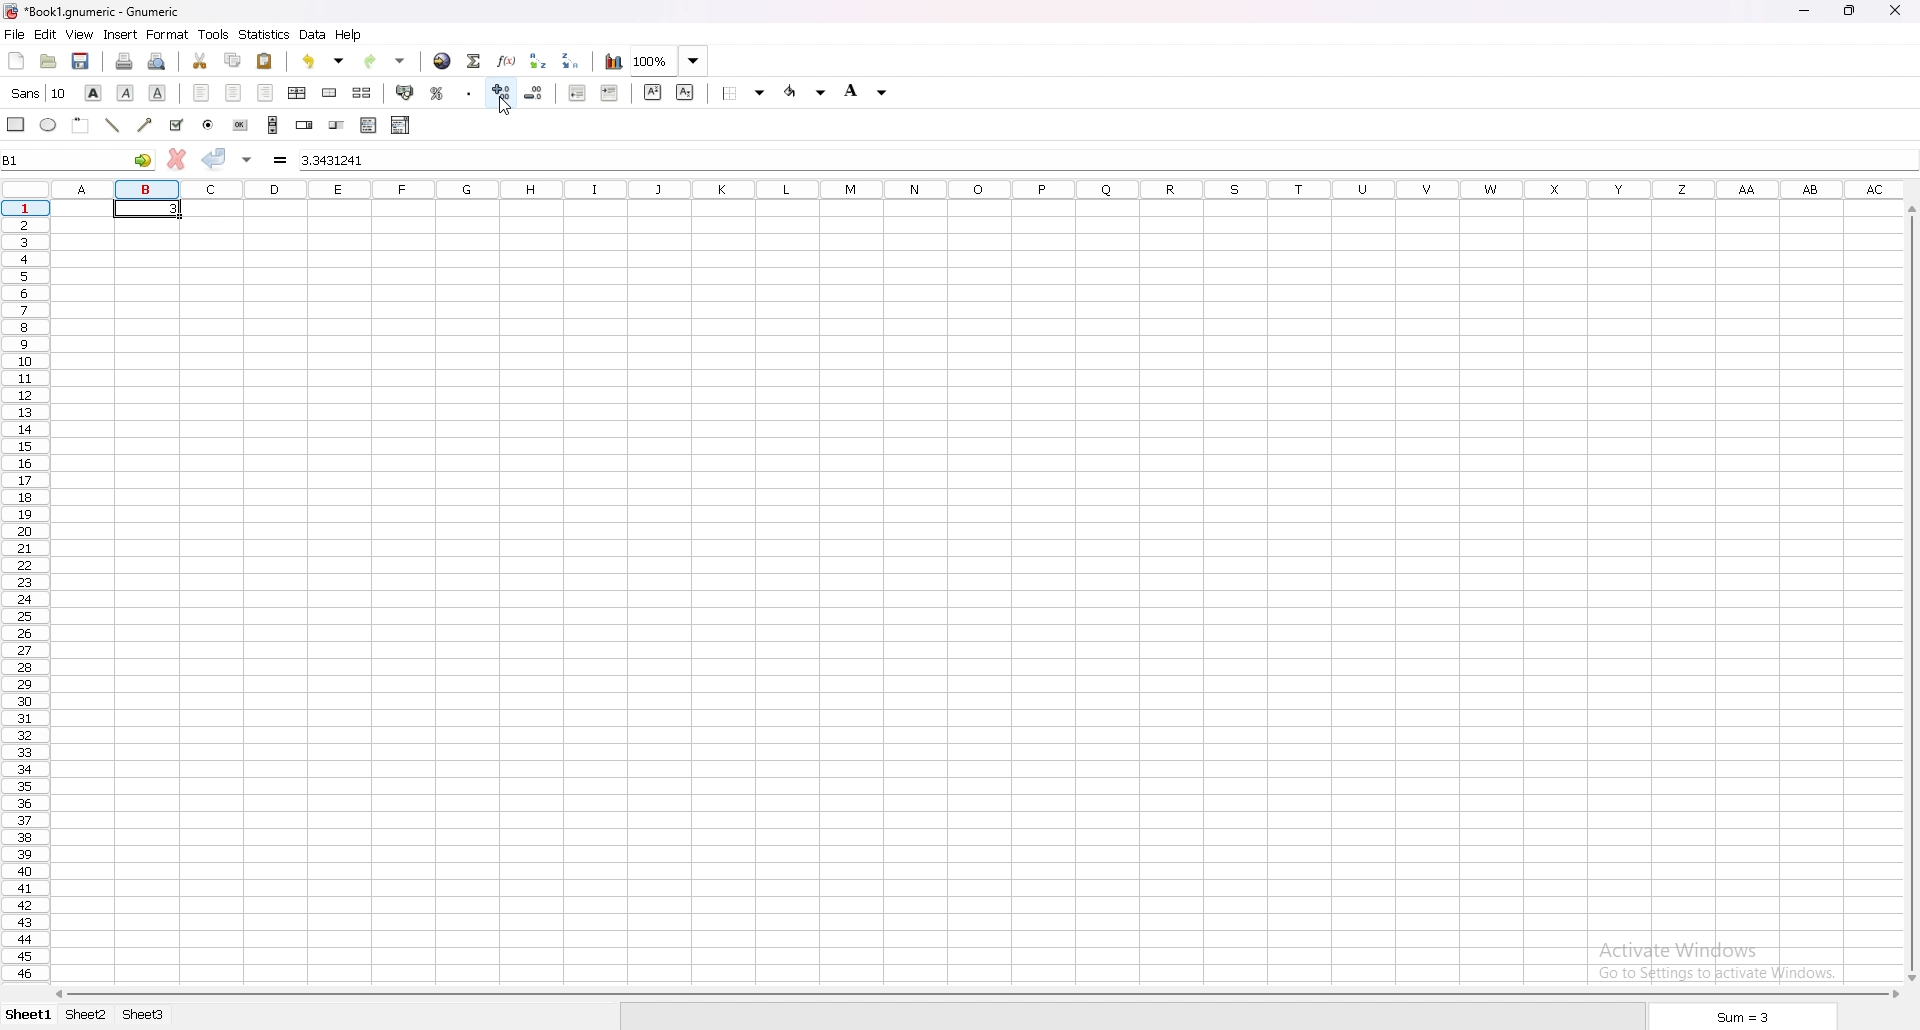 The width and height of the screenshot is (1920, 1030). What do you see at coordinates (177, 212) in the screenshot?
I see `3` at bounding box center [177, 212].